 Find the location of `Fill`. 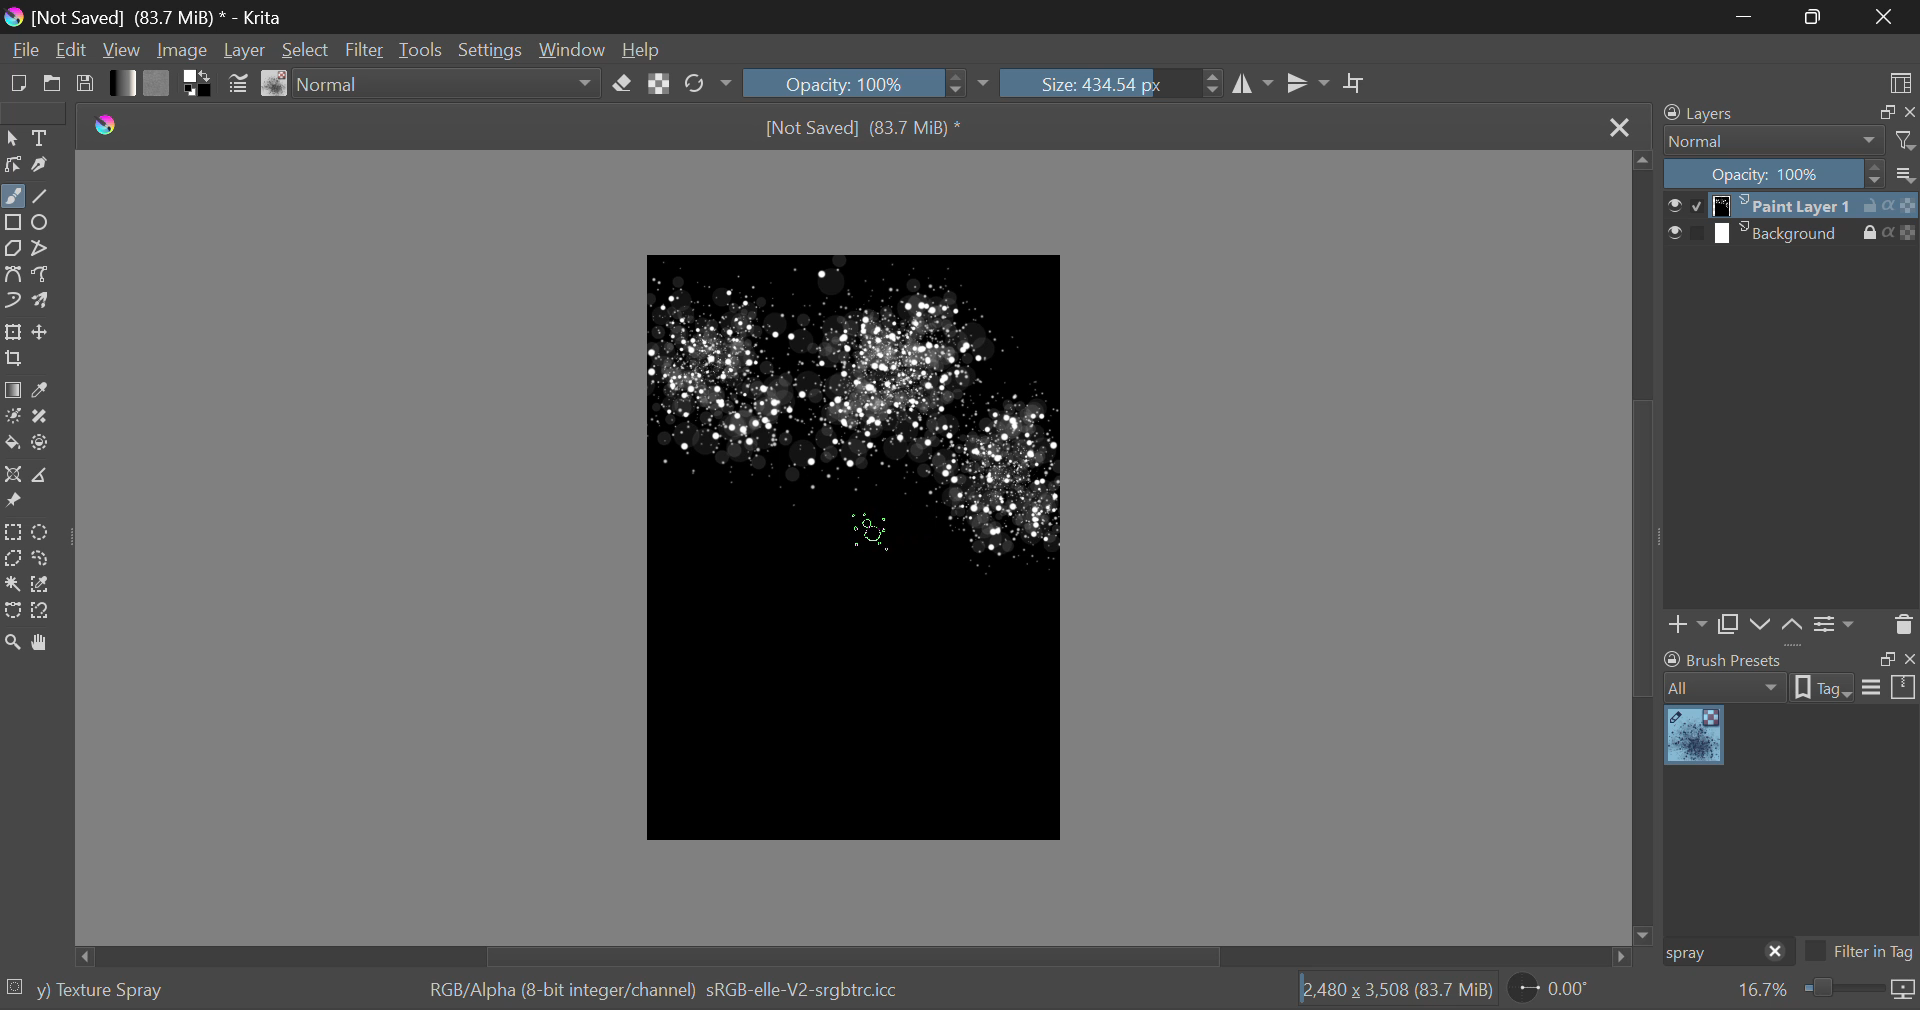

Fill is located at coordinates (12, 444).